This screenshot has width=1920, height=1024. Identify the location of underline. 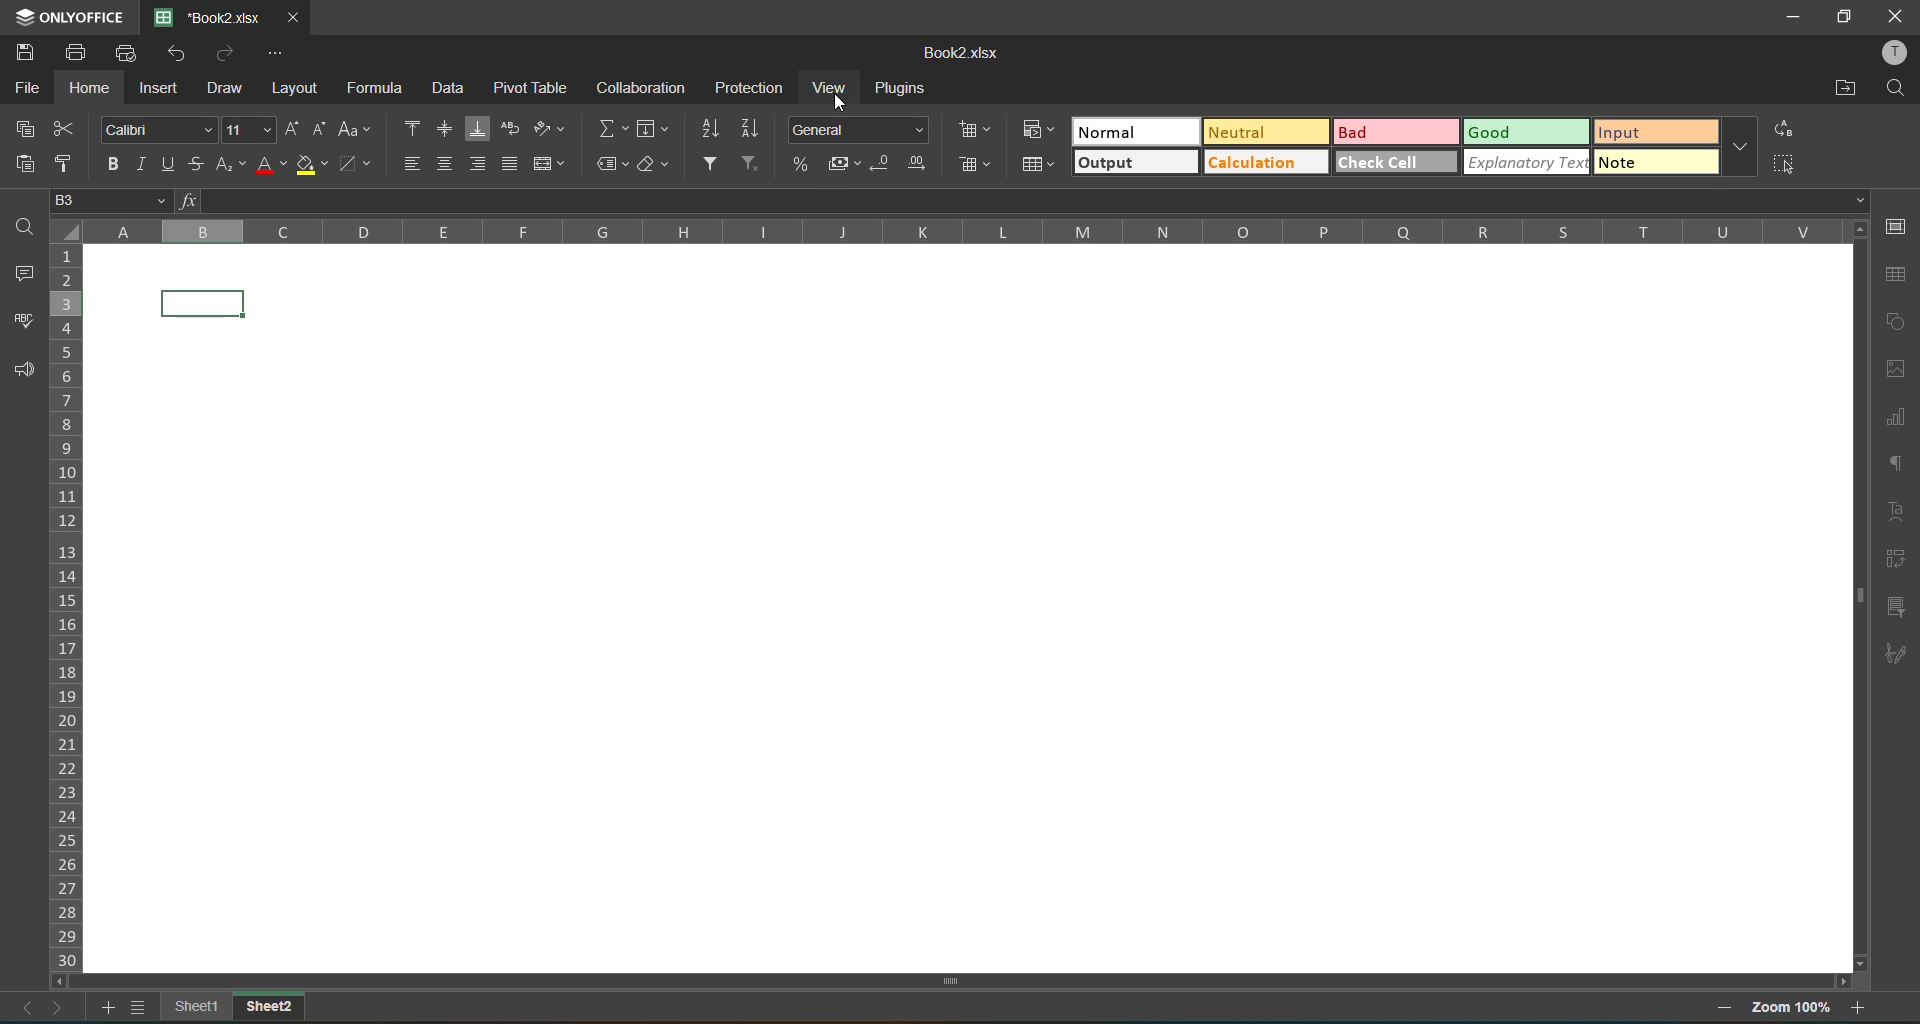
(172, 165).